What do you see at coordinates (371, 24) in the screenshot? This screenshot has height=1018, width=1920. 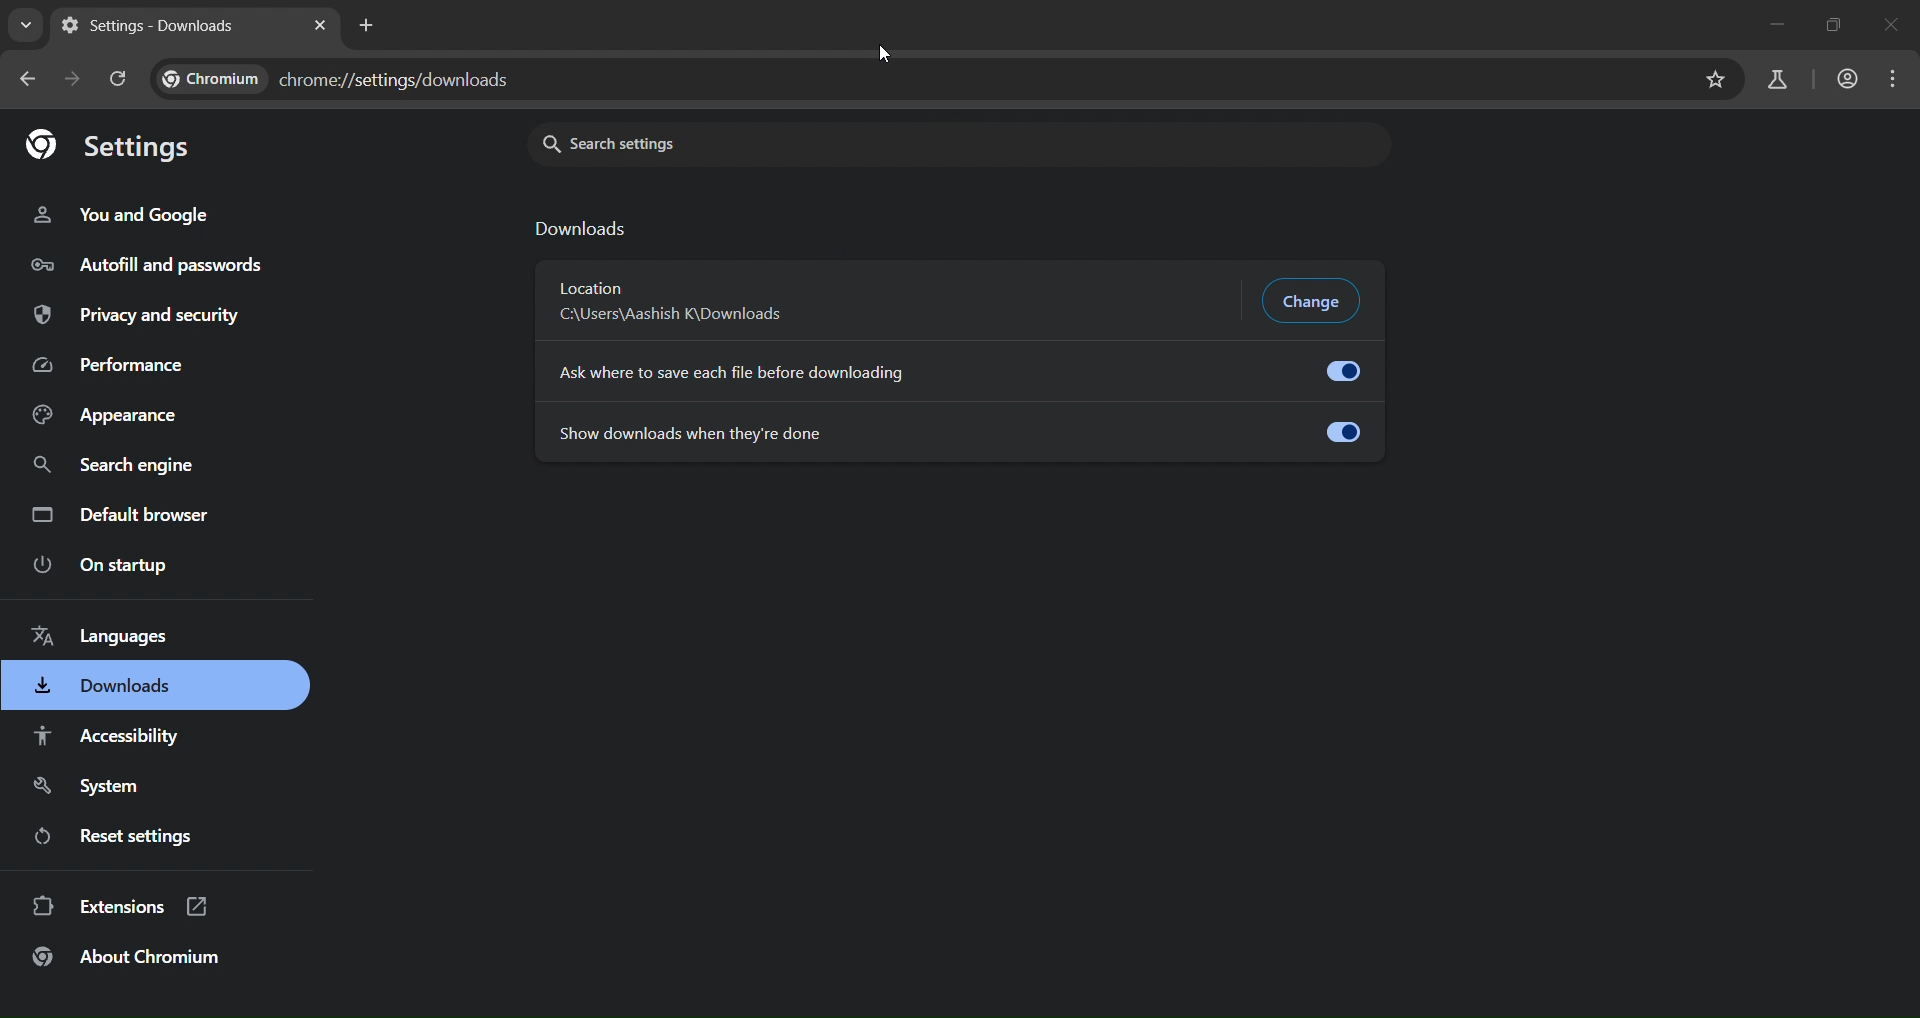 I see `new tab` at bounding box center [371, 24].